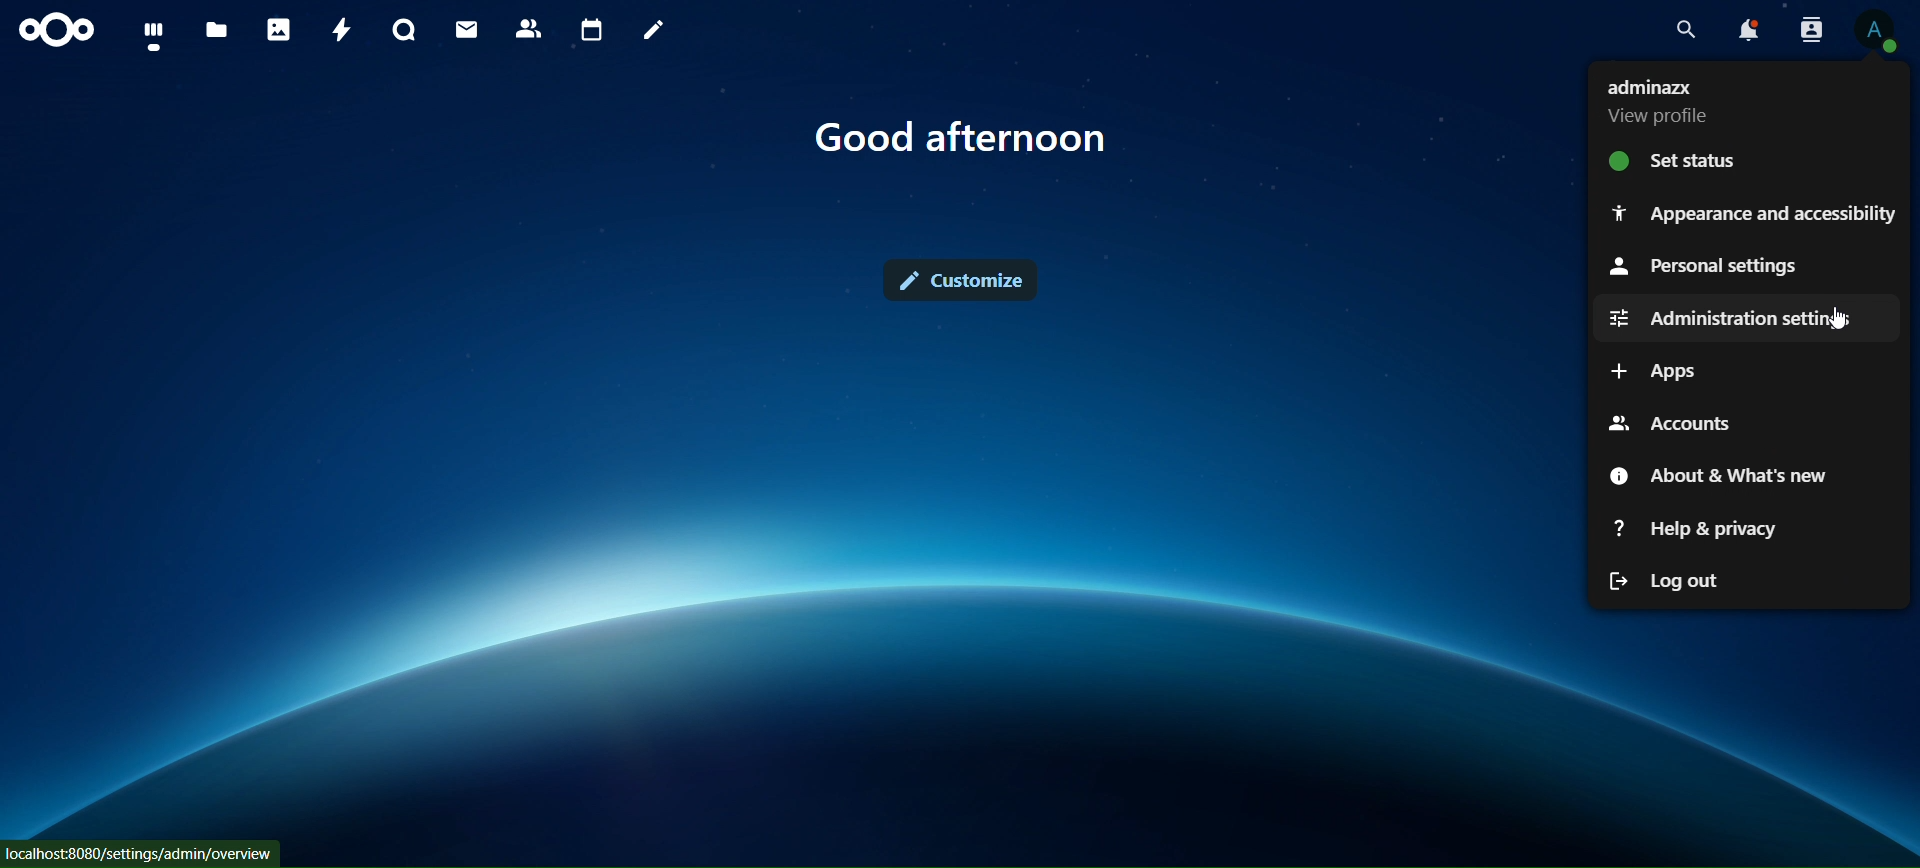 The image size is (1920, 868). Describe the element at coordinates (528, 30) in the screenshot. I see `contacts` at that location.